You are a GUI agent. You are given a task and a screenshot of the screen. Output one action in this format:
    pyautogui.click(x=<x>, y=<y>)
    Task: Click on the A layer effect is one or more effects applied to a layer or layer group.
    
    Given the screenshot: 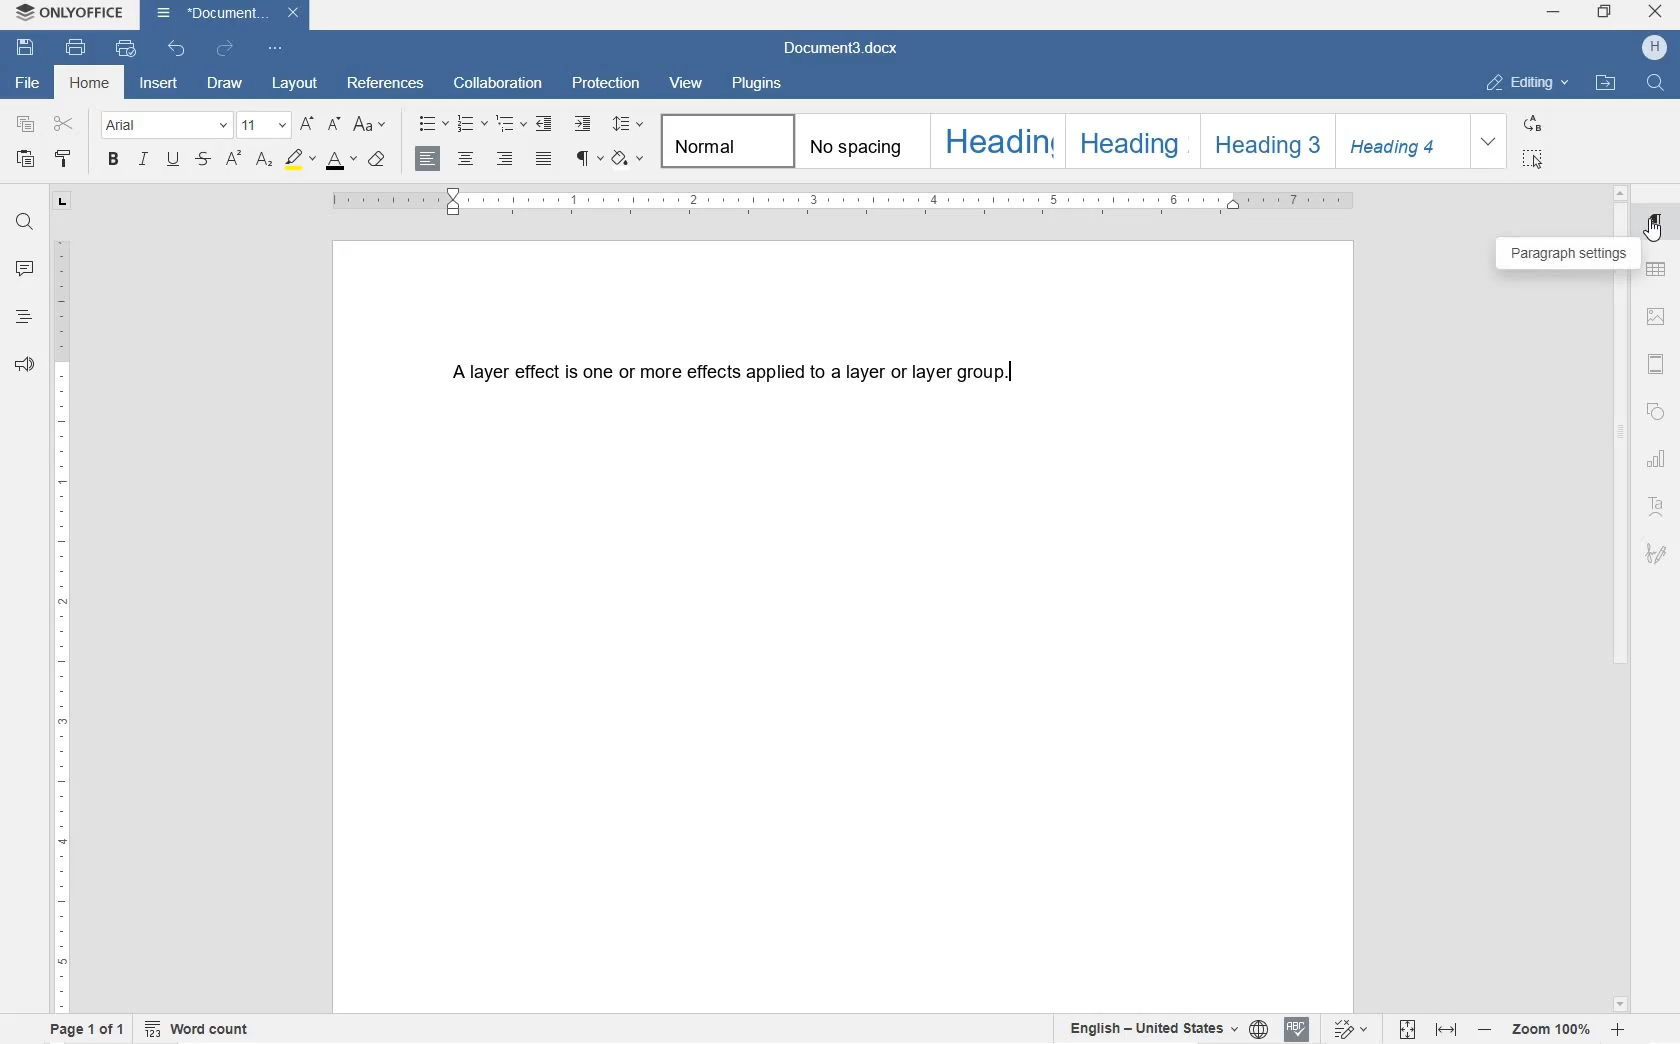 What is the action you would take?
    pyautogui.click(x=778, y=364)
    